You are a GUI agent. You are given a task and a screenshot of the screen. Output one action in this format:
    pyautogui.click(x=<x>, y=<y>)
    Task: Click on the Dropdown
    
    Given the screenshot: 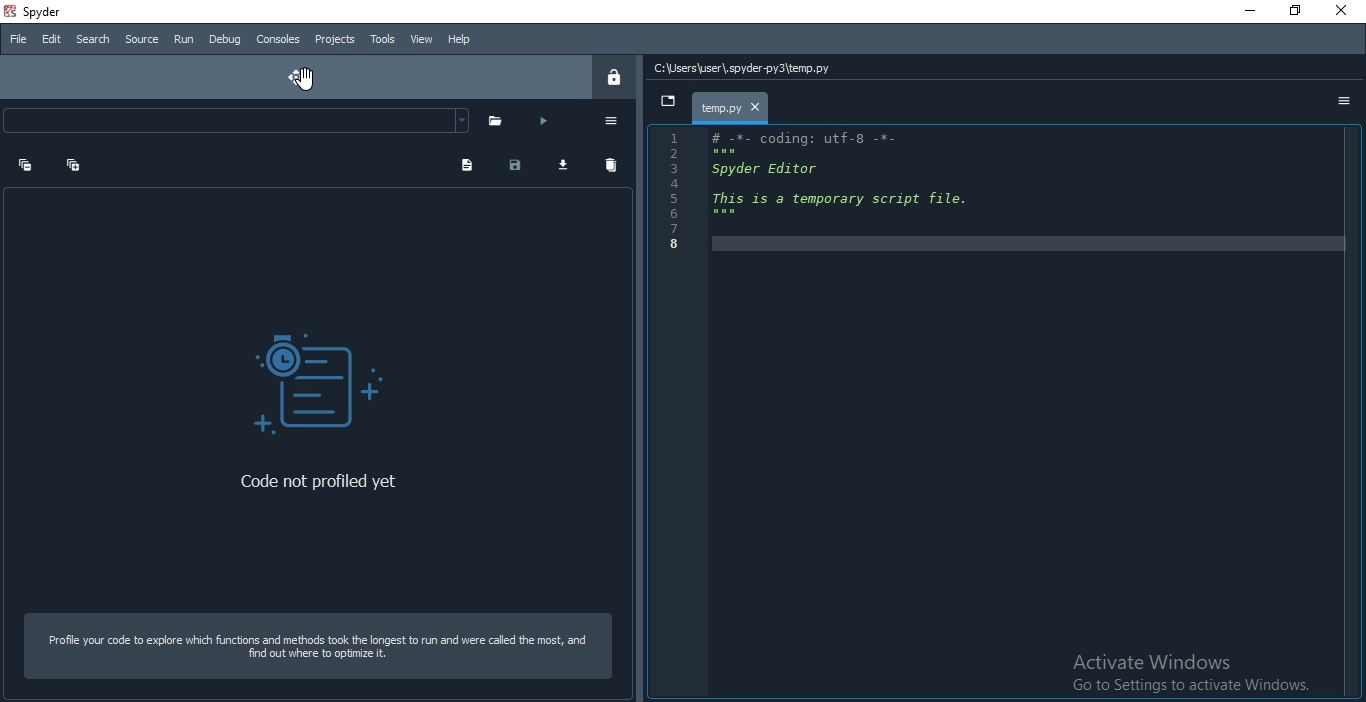 What is the action you would take?
    pyautogui.click(x=236, y=121)
    